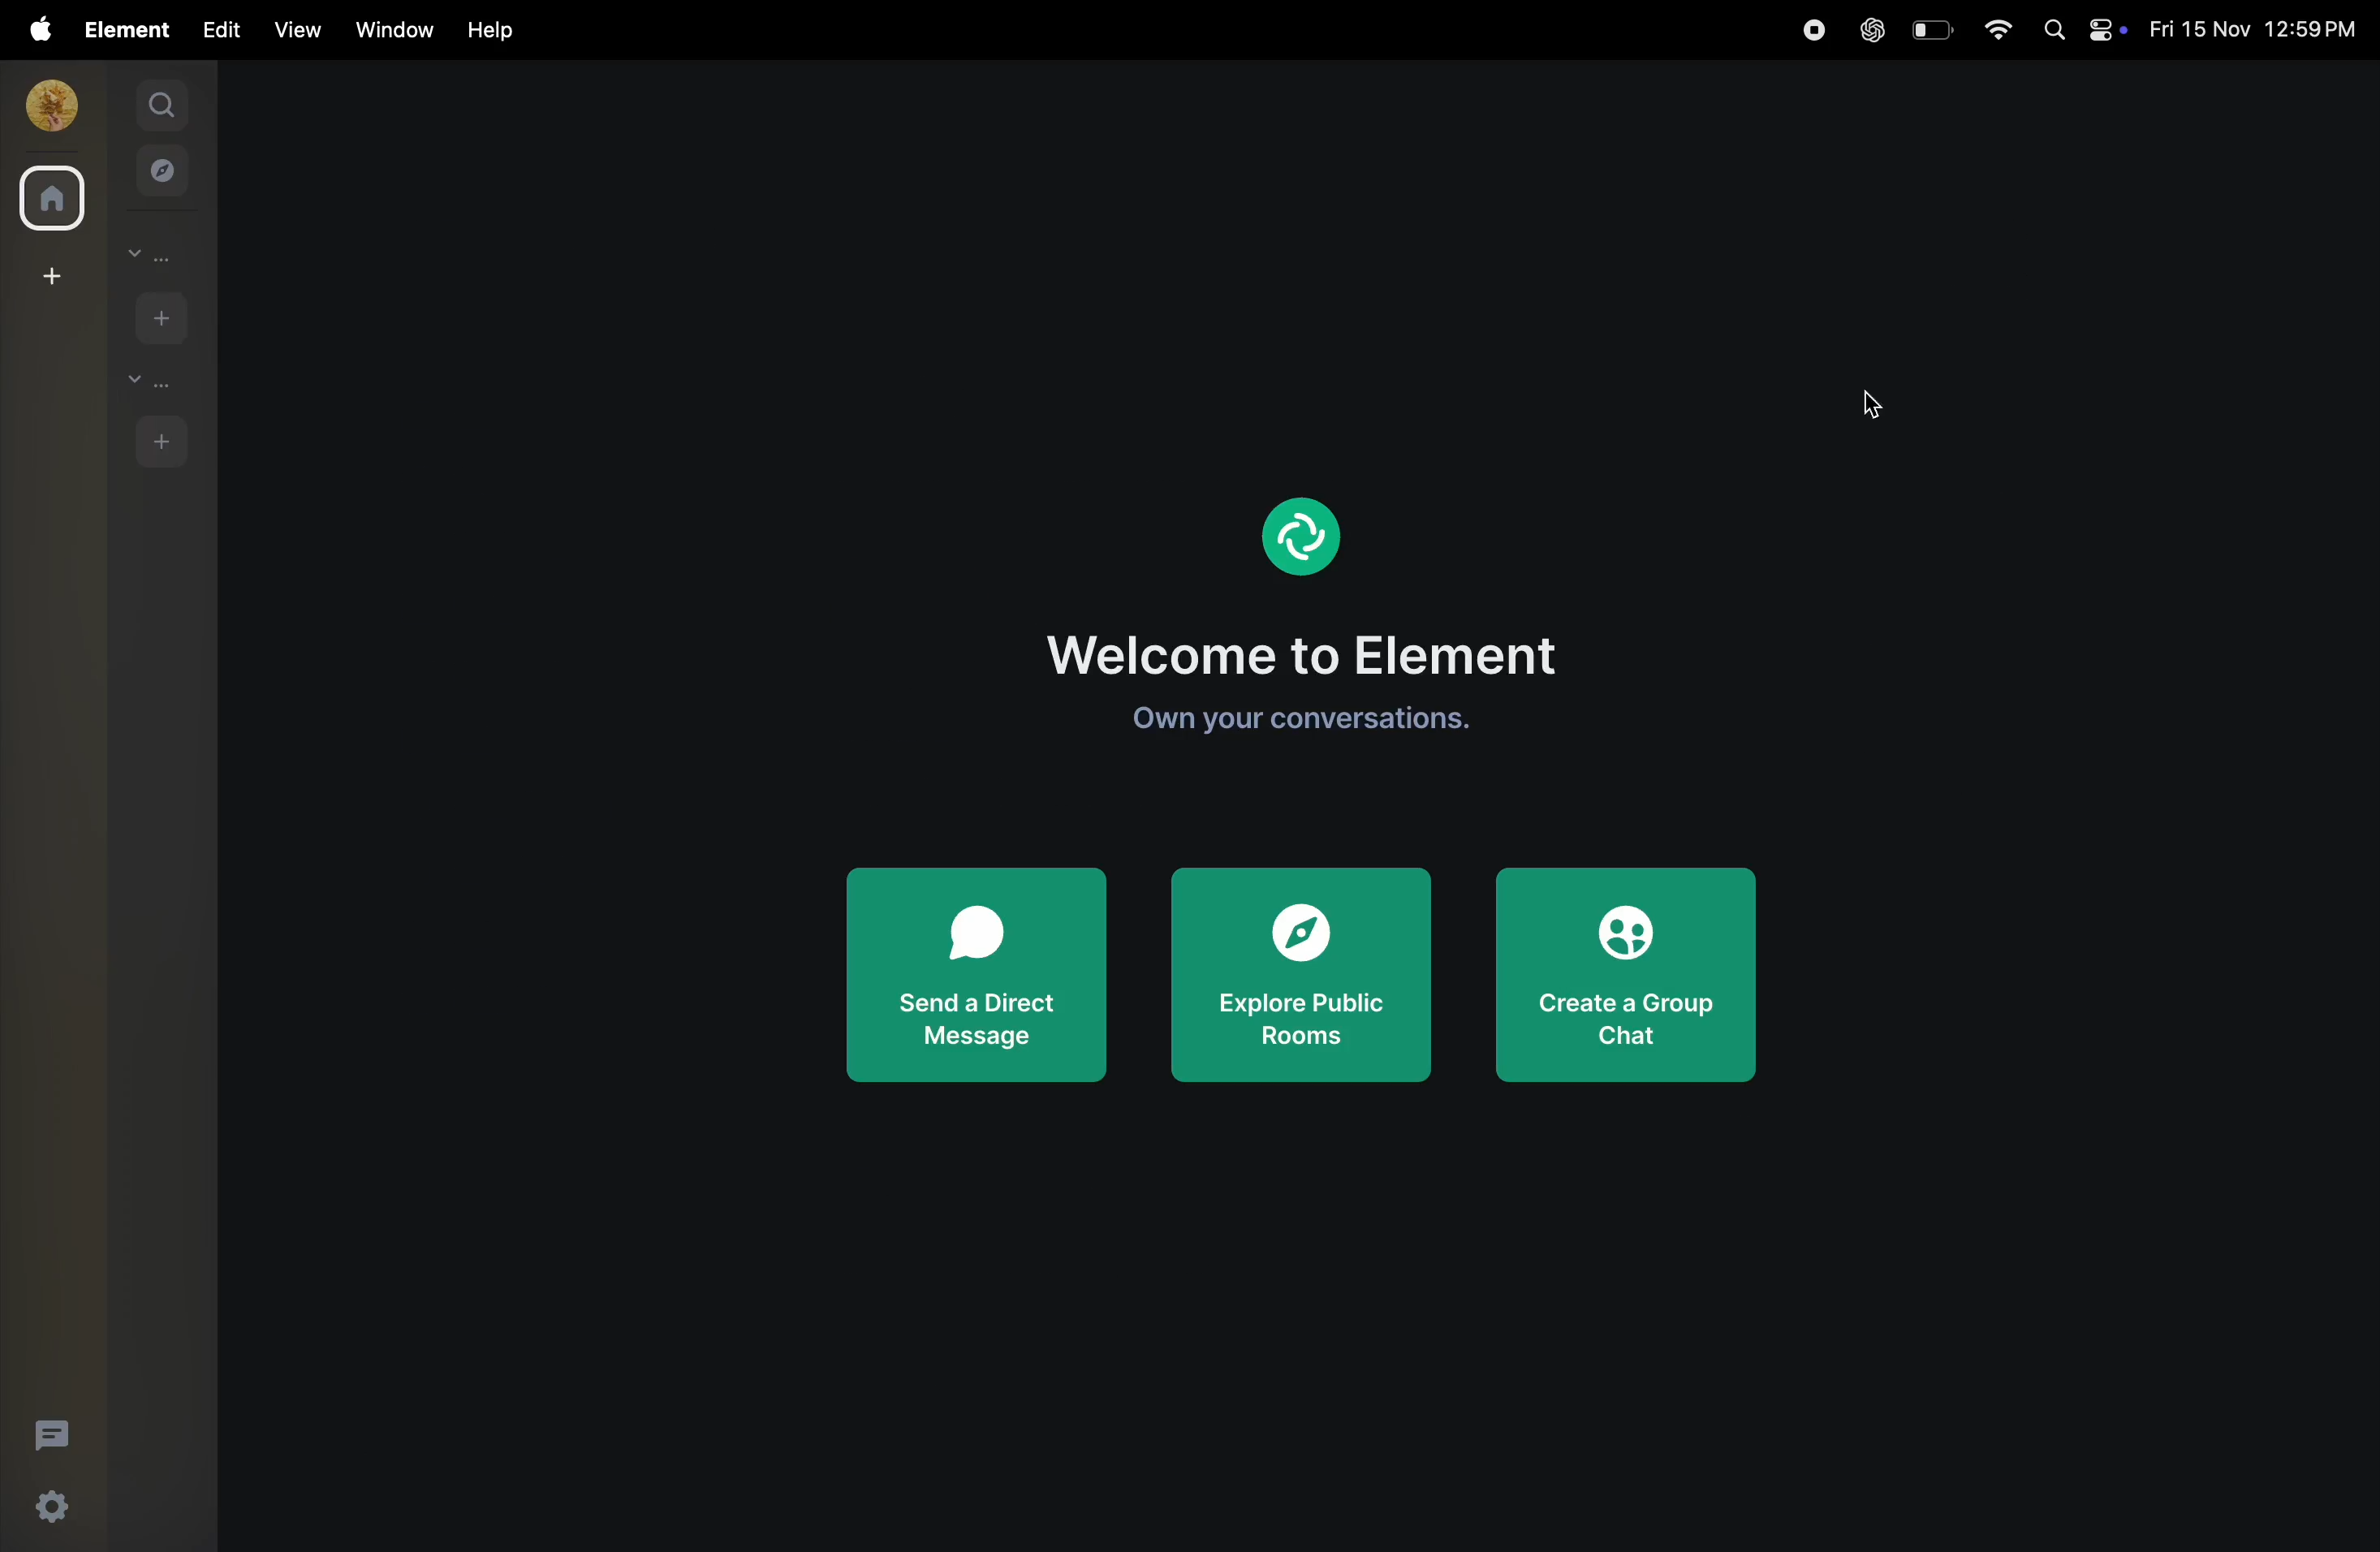 The image size is (2380, 1552). Describe the element at coordinates (161, 439) in the screenshot. I see `add rooms` at that location.